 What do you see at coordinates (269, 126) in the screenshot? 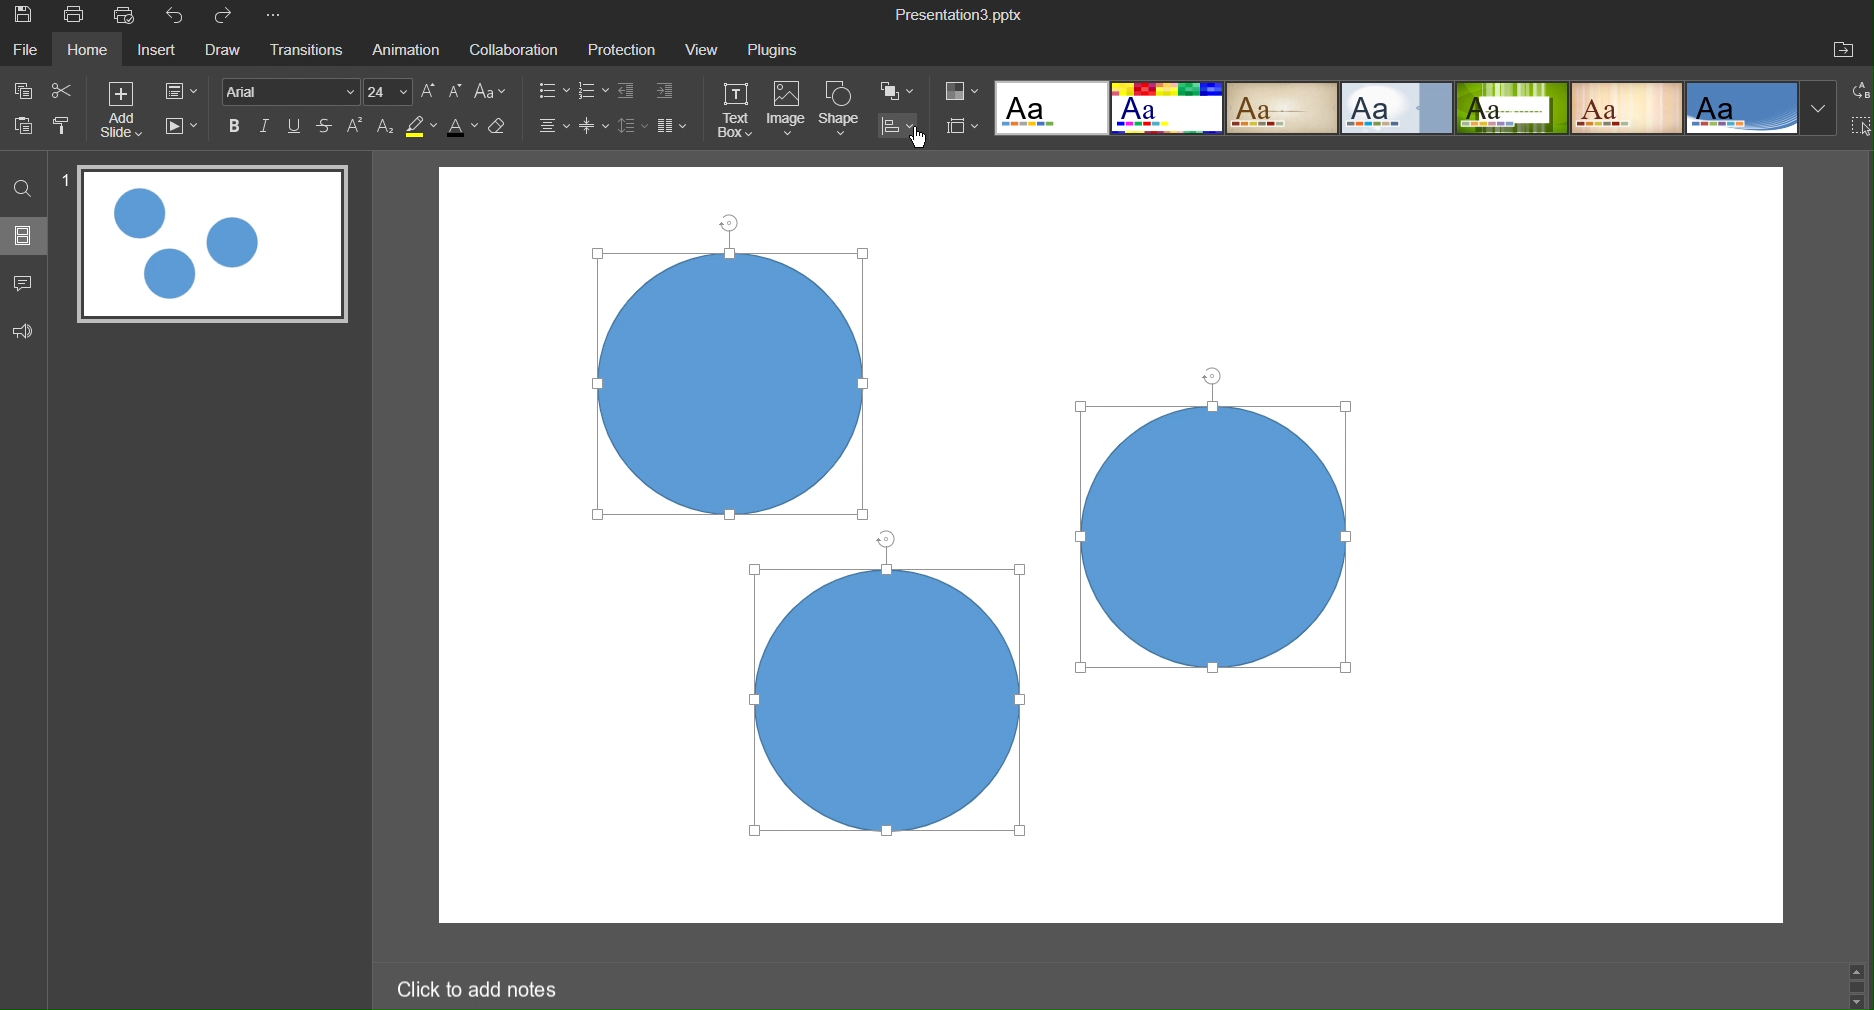
I see `Italic` at bounding box center [269, 126].